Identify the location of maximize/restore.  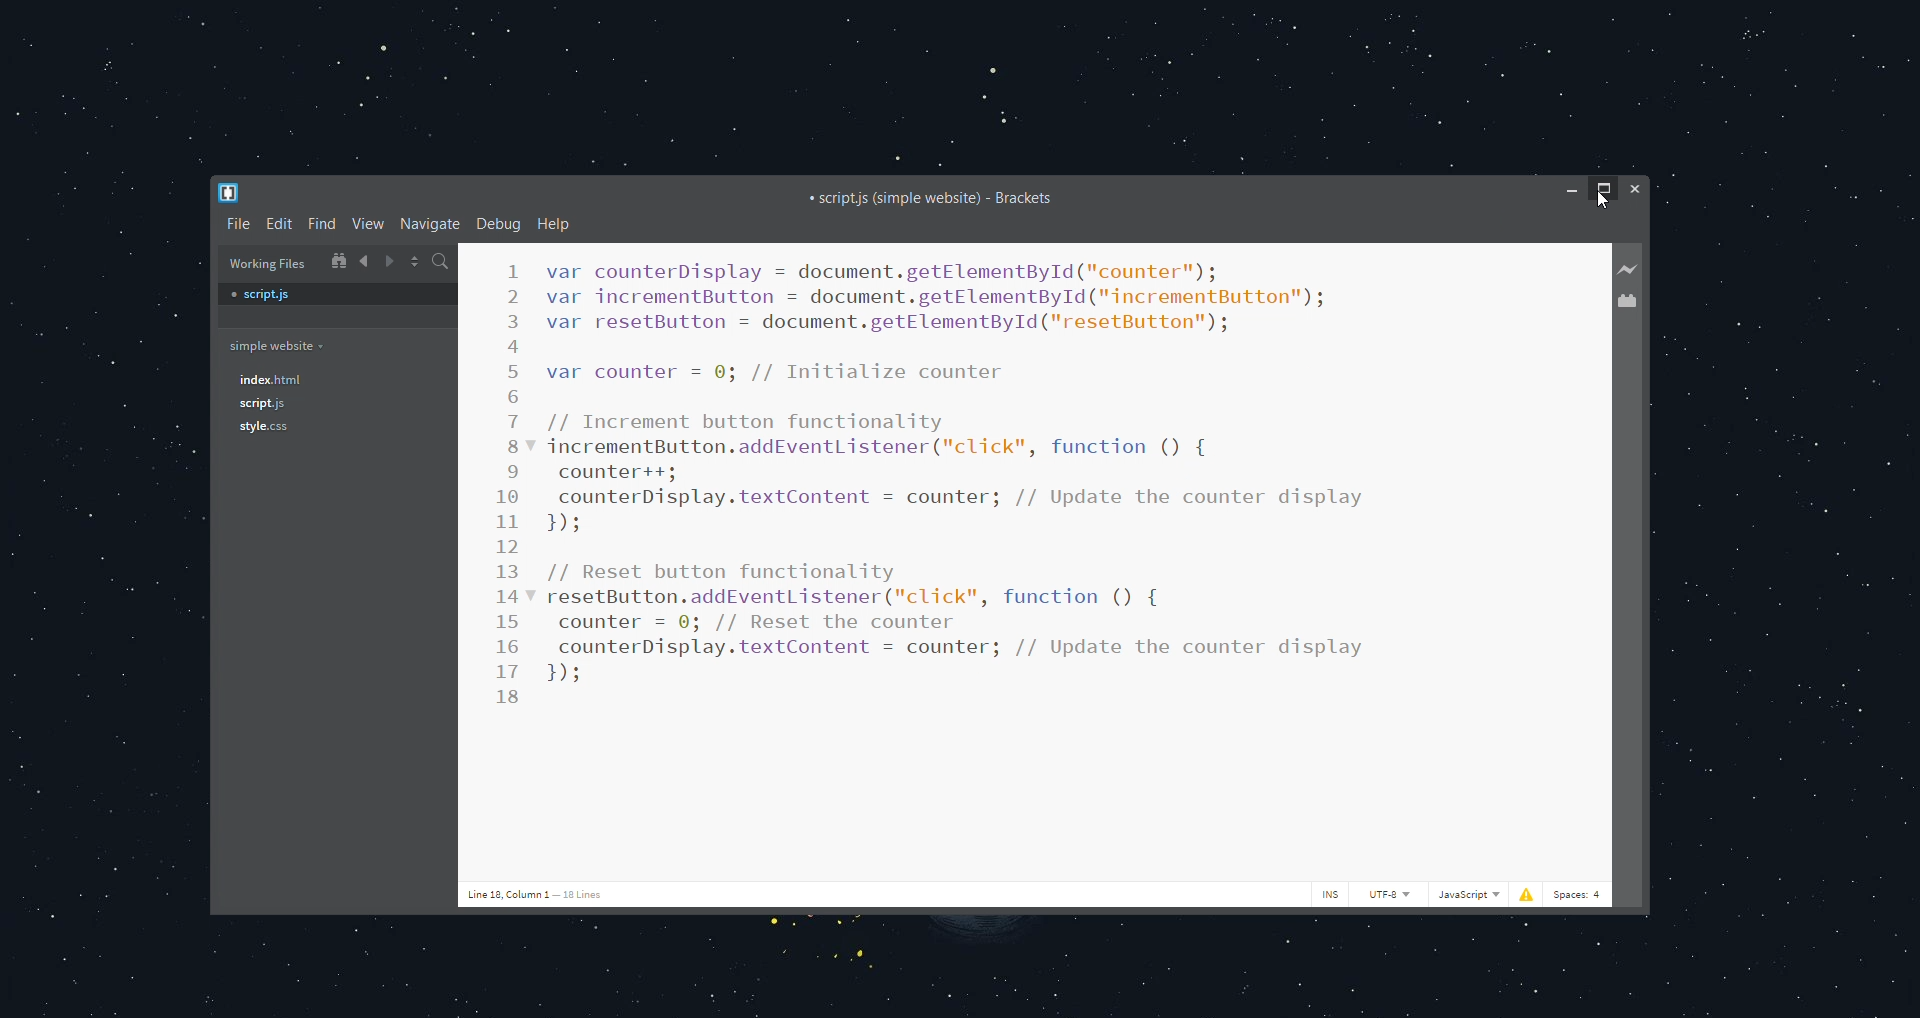
(1604, 190).